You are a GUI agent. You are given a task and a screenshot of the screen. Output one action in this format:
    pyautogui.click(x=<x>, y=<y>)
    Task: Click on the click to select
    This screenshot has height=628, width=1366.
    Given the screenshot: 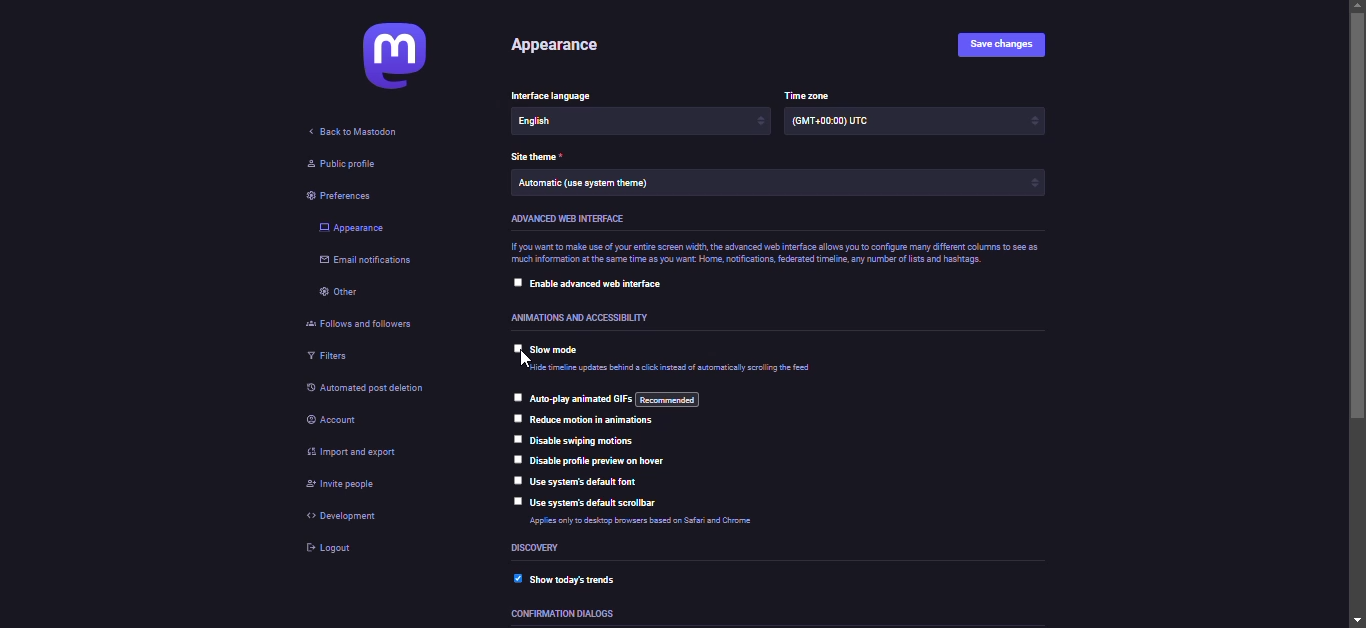 What is the action you would take?
    pyautogui.click(x=516, y=397)
    